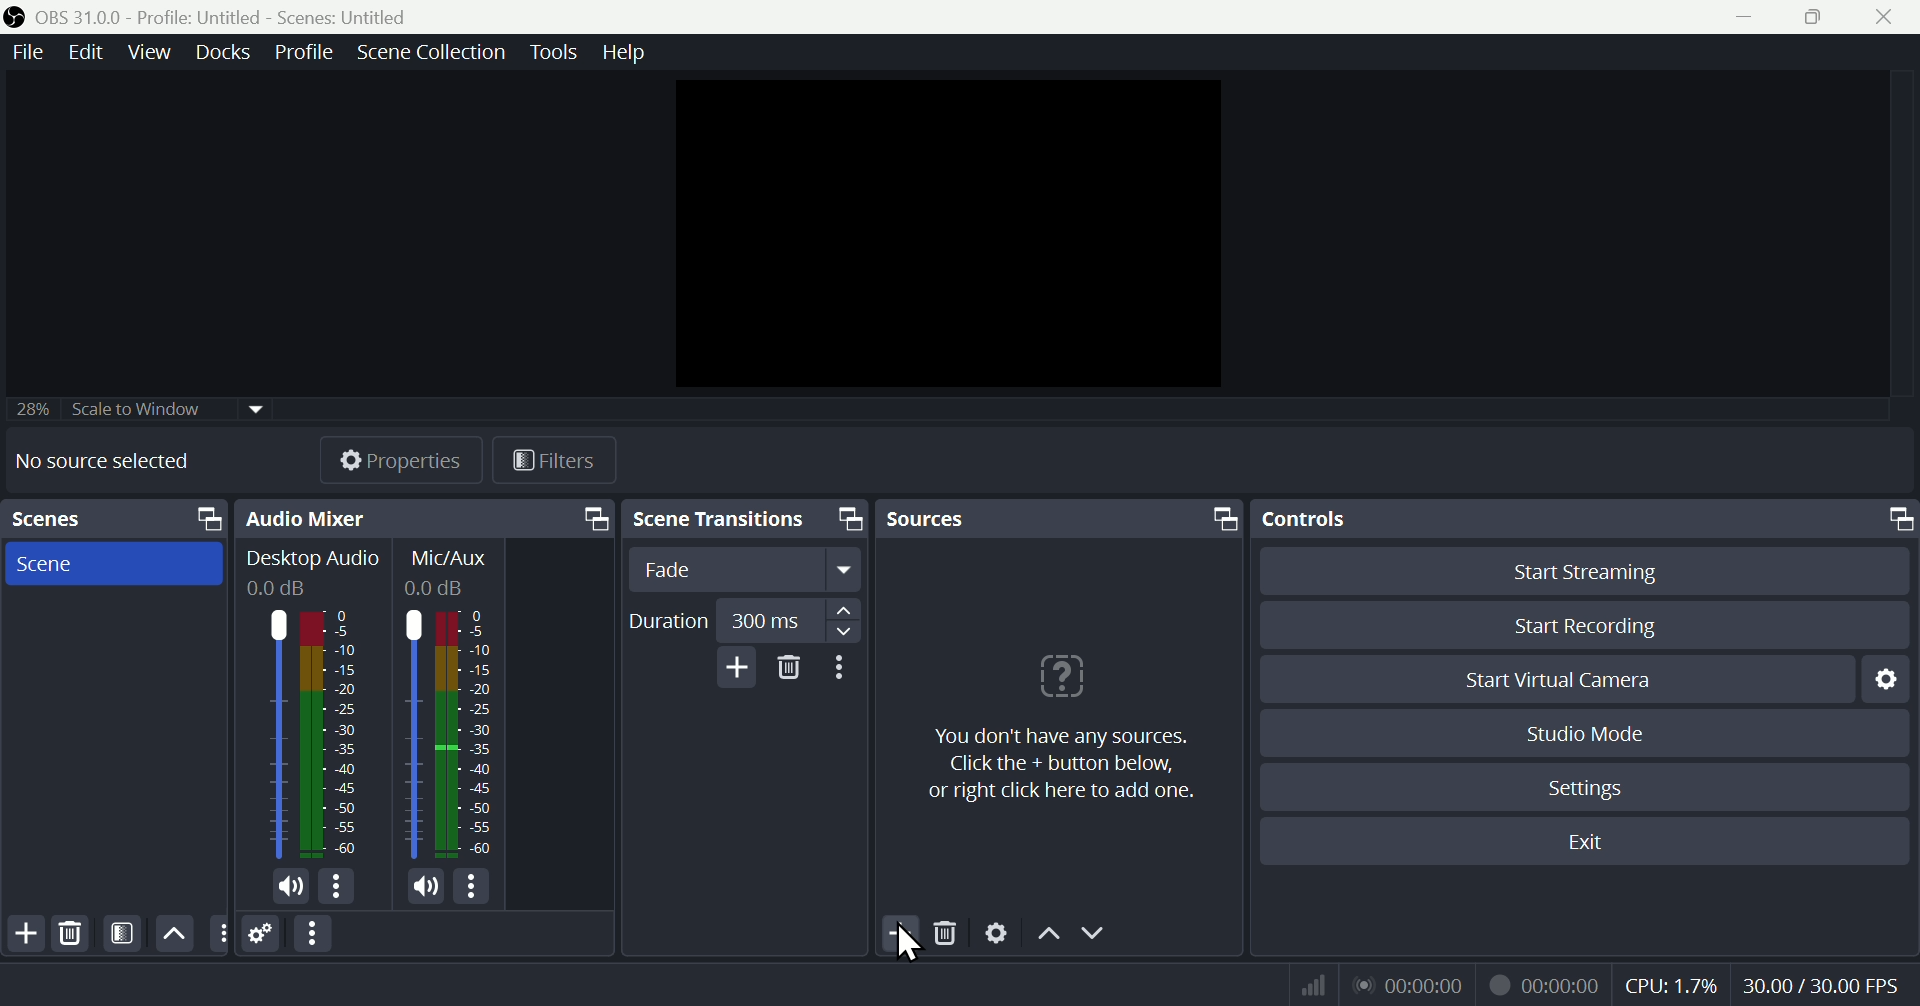  Describe the element at coordinates (1546, 984) in the screenshot. I see `Recording Status` at that location.